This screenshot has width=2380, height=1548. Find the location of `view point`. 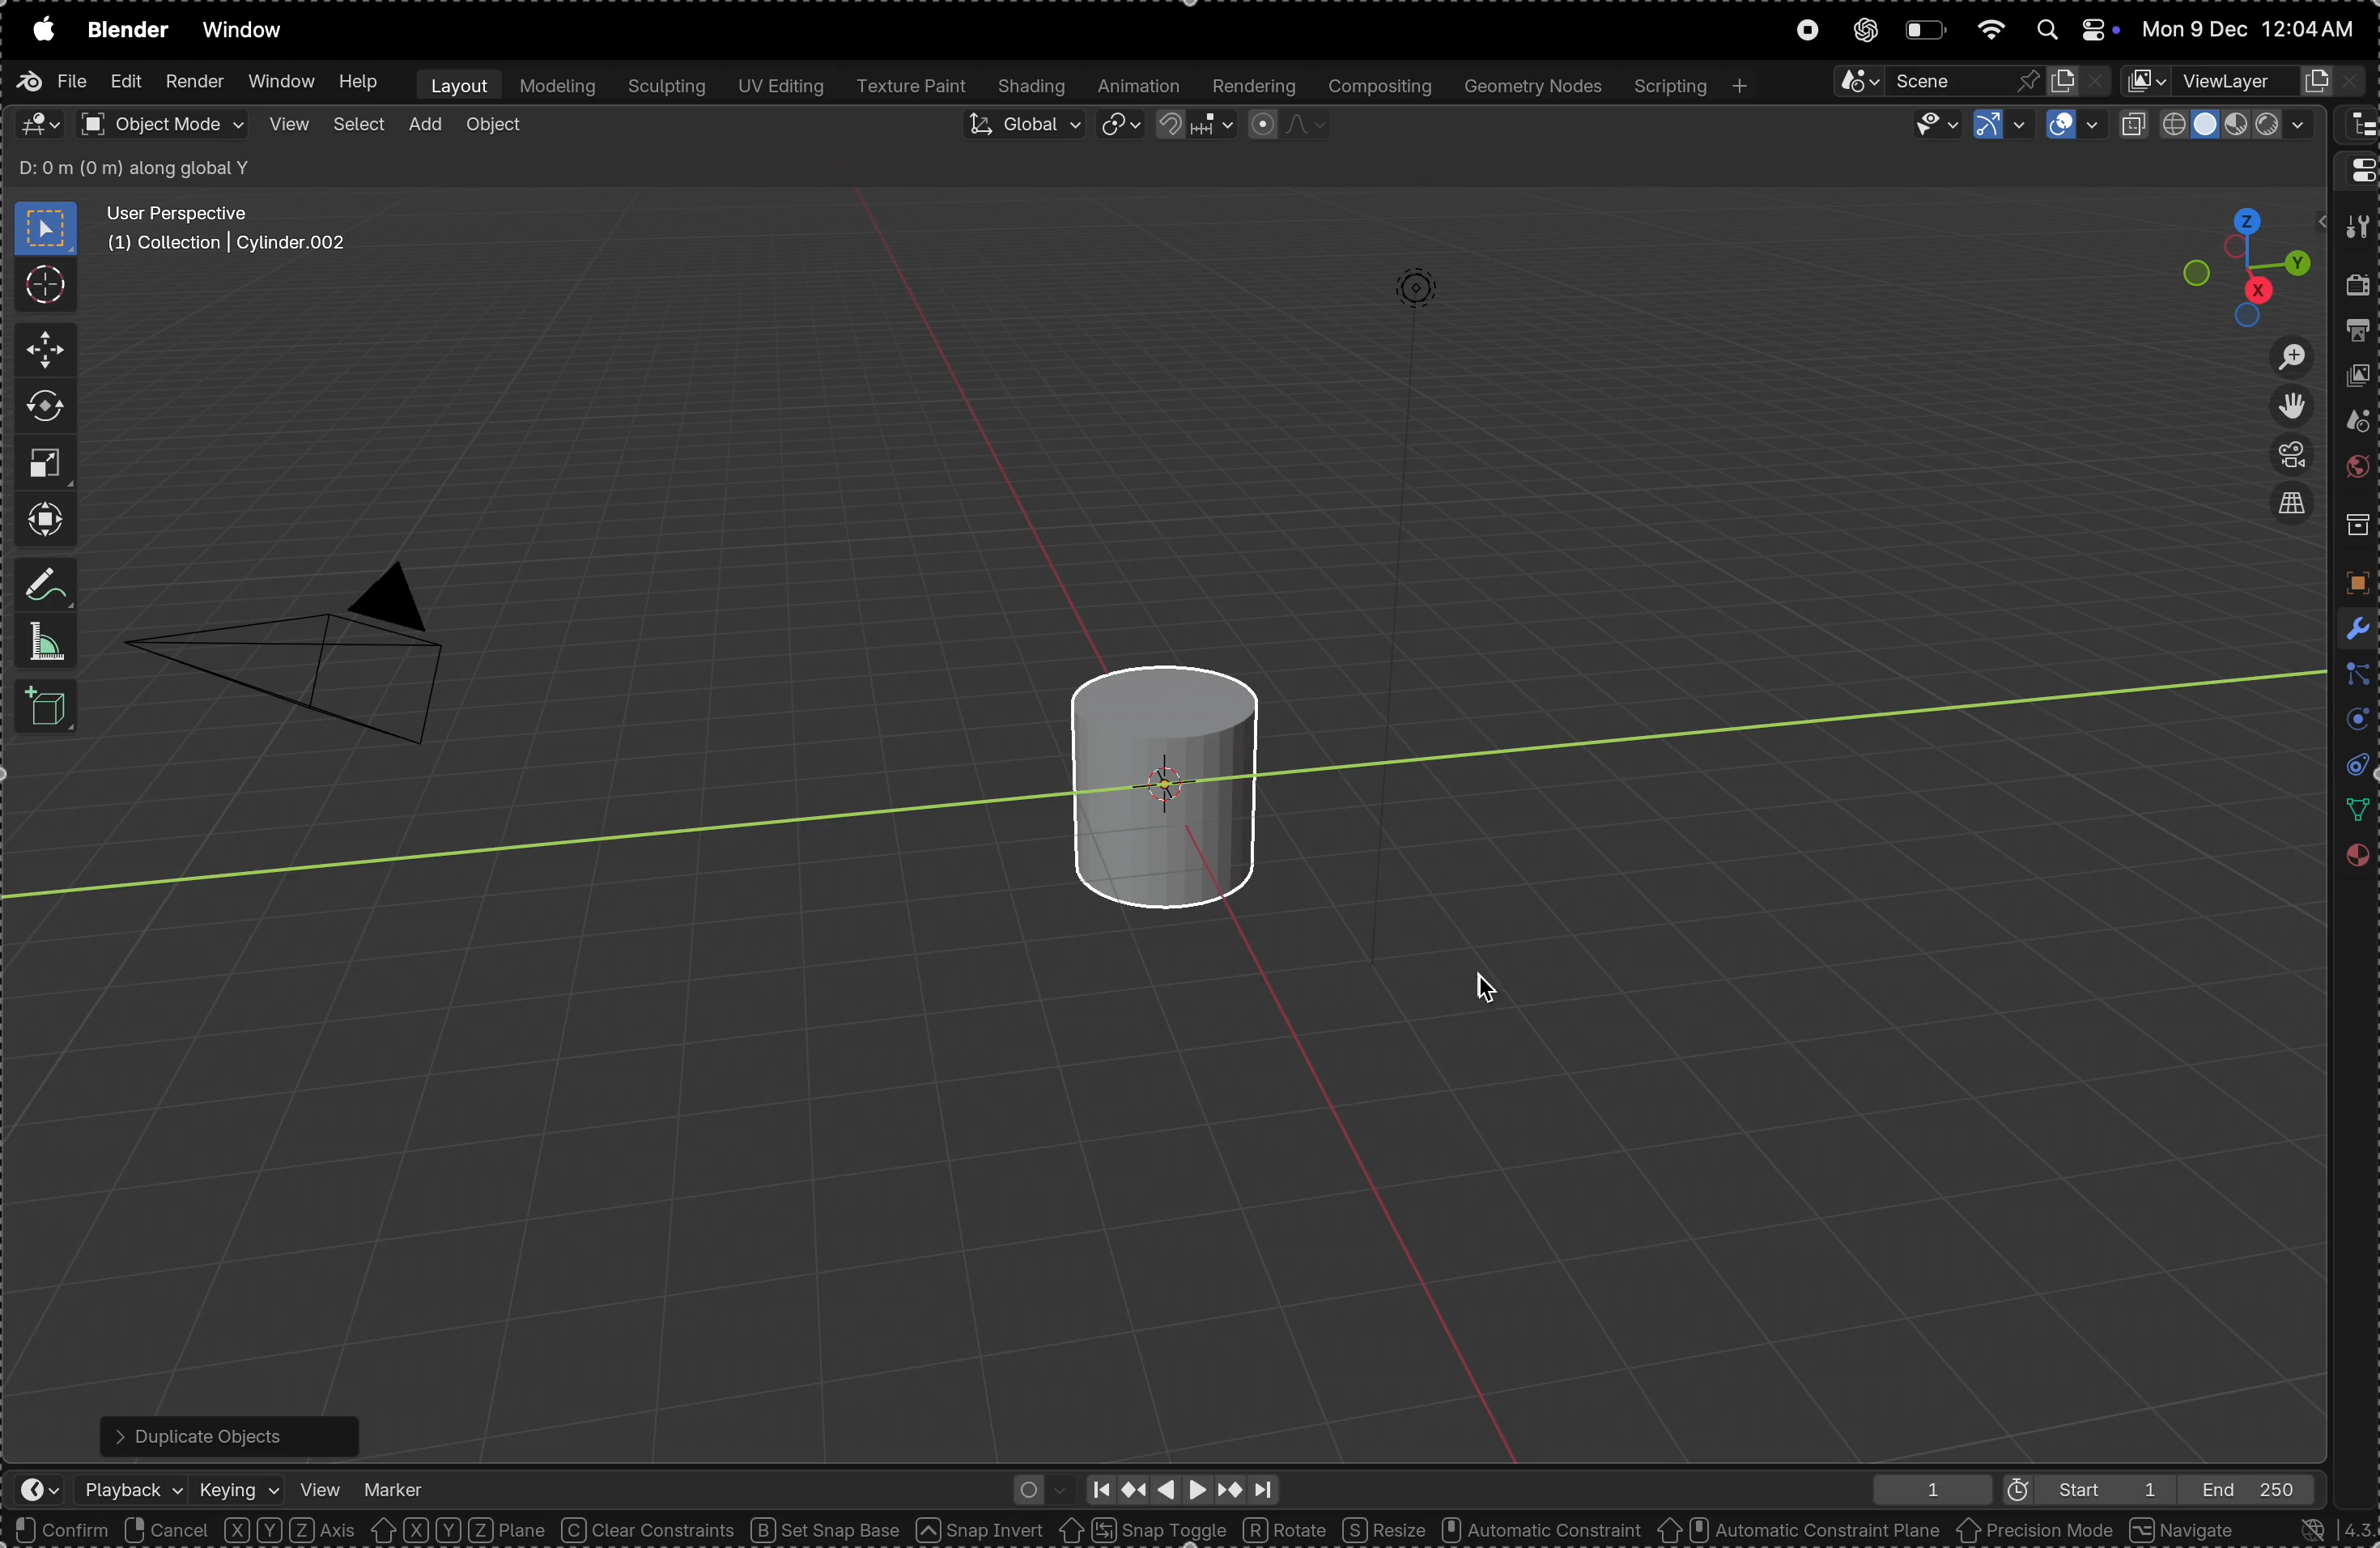

view point is located at coordinates (2248, 259).